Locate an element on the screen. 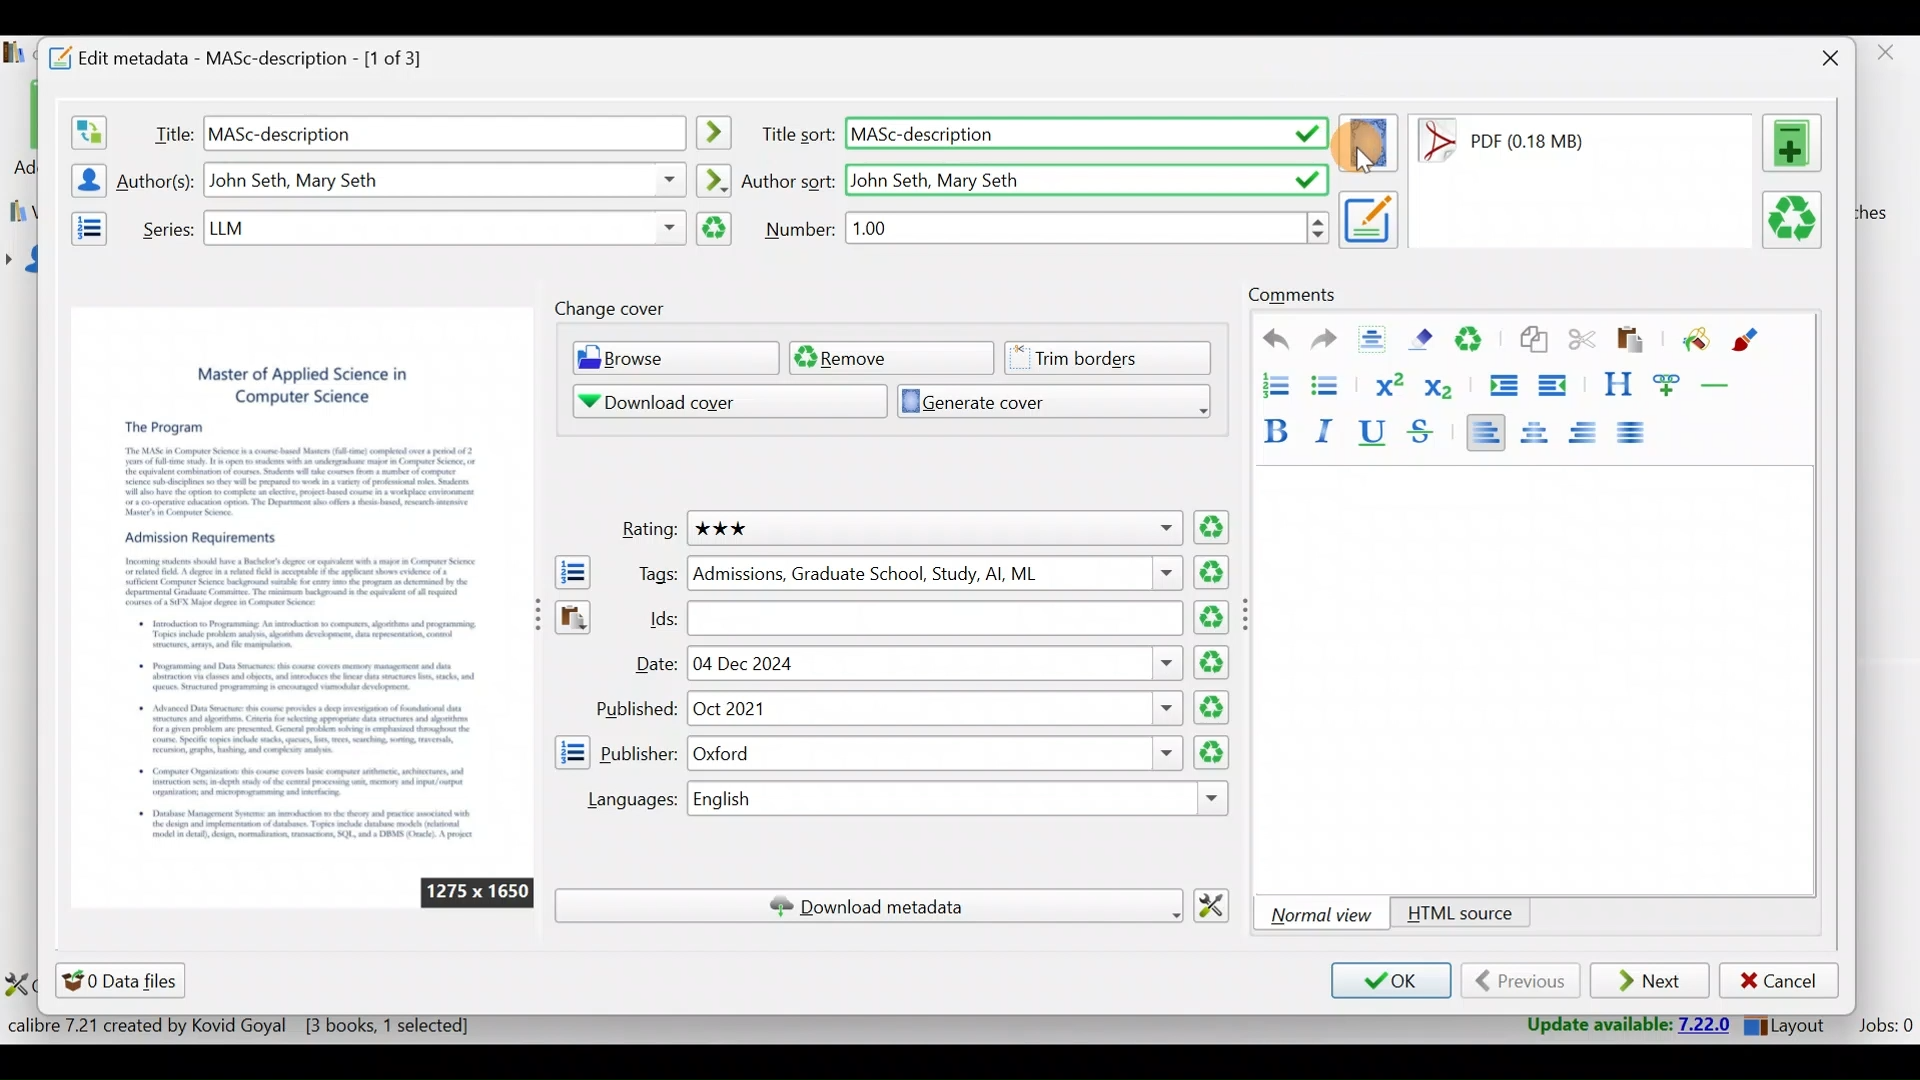 The height and width of the screenshot is (1080, 1920). Books count is located at coordinates (244, 1026).